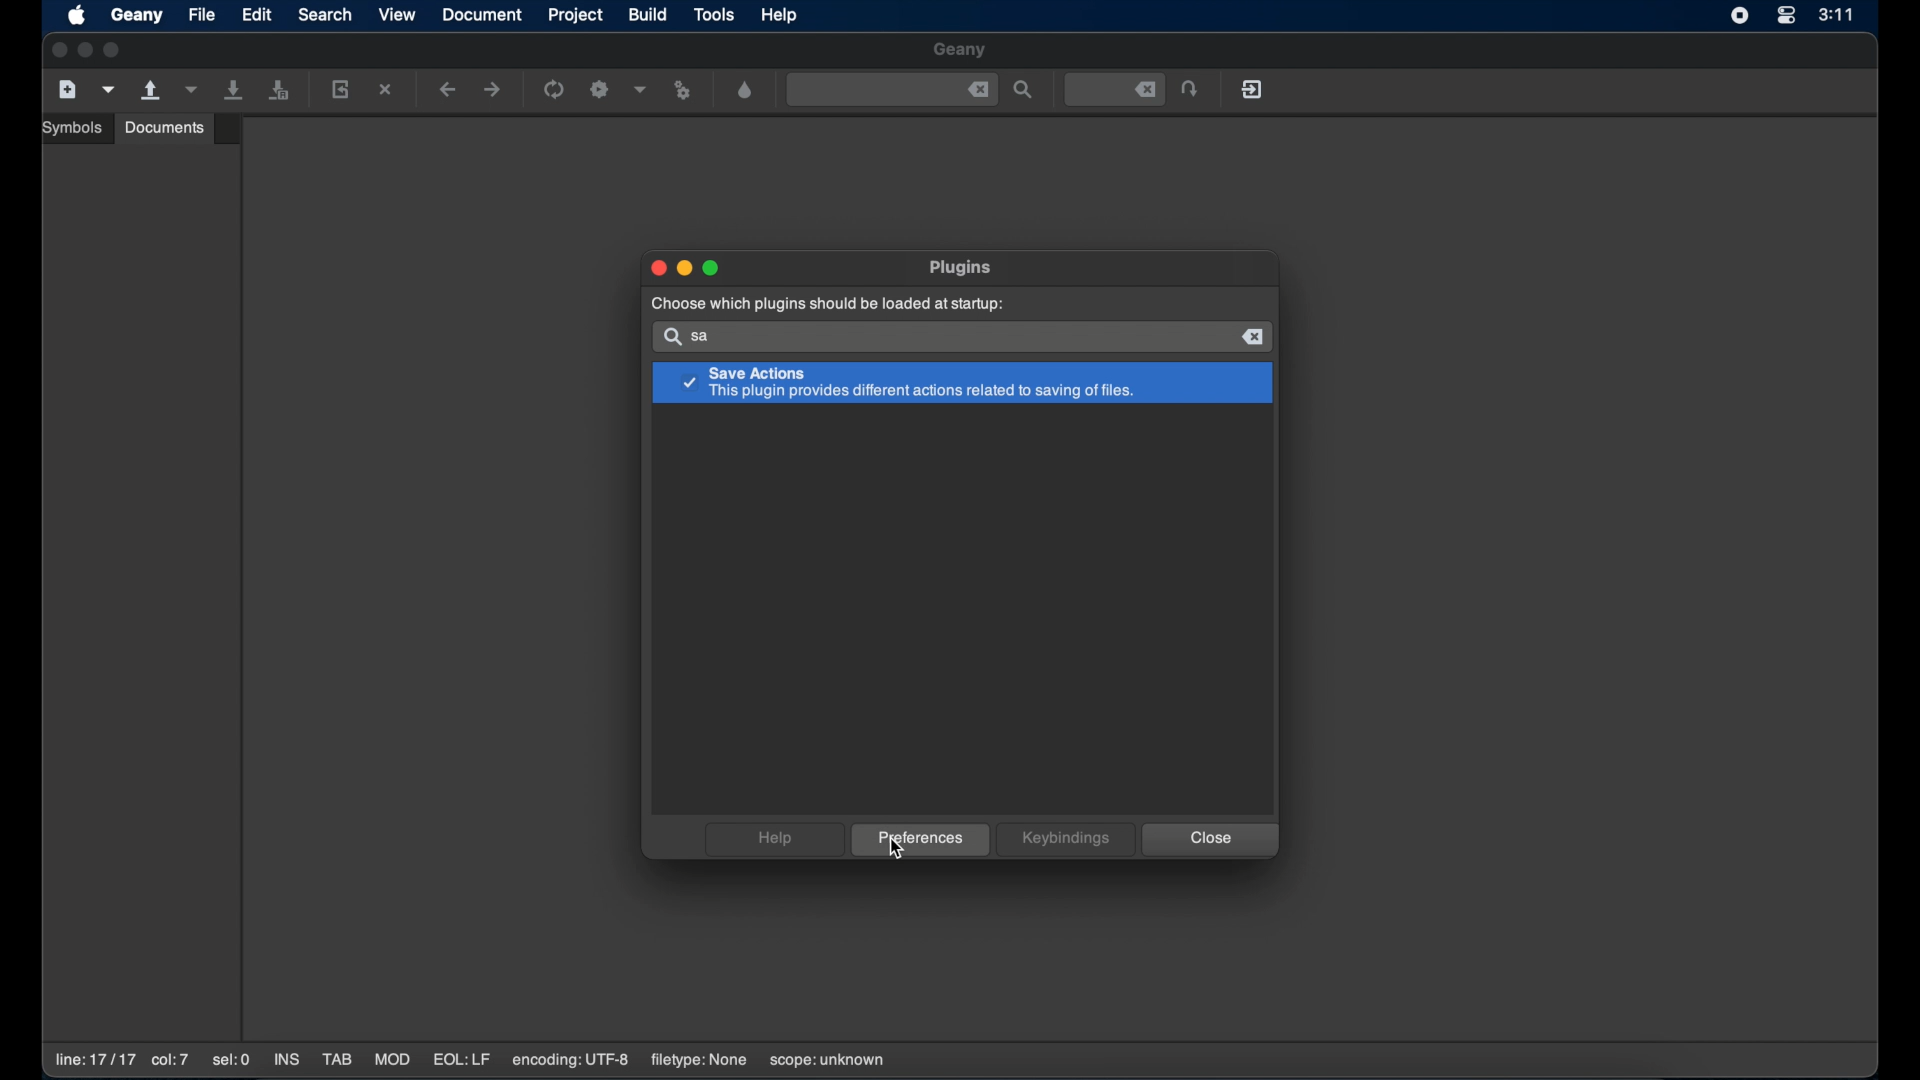 This screenshot has height=1080, width=1920. What do you see at coordinates (68, 90) in the screenshot?
I see `create a new file` at bounding box center [68, 90].